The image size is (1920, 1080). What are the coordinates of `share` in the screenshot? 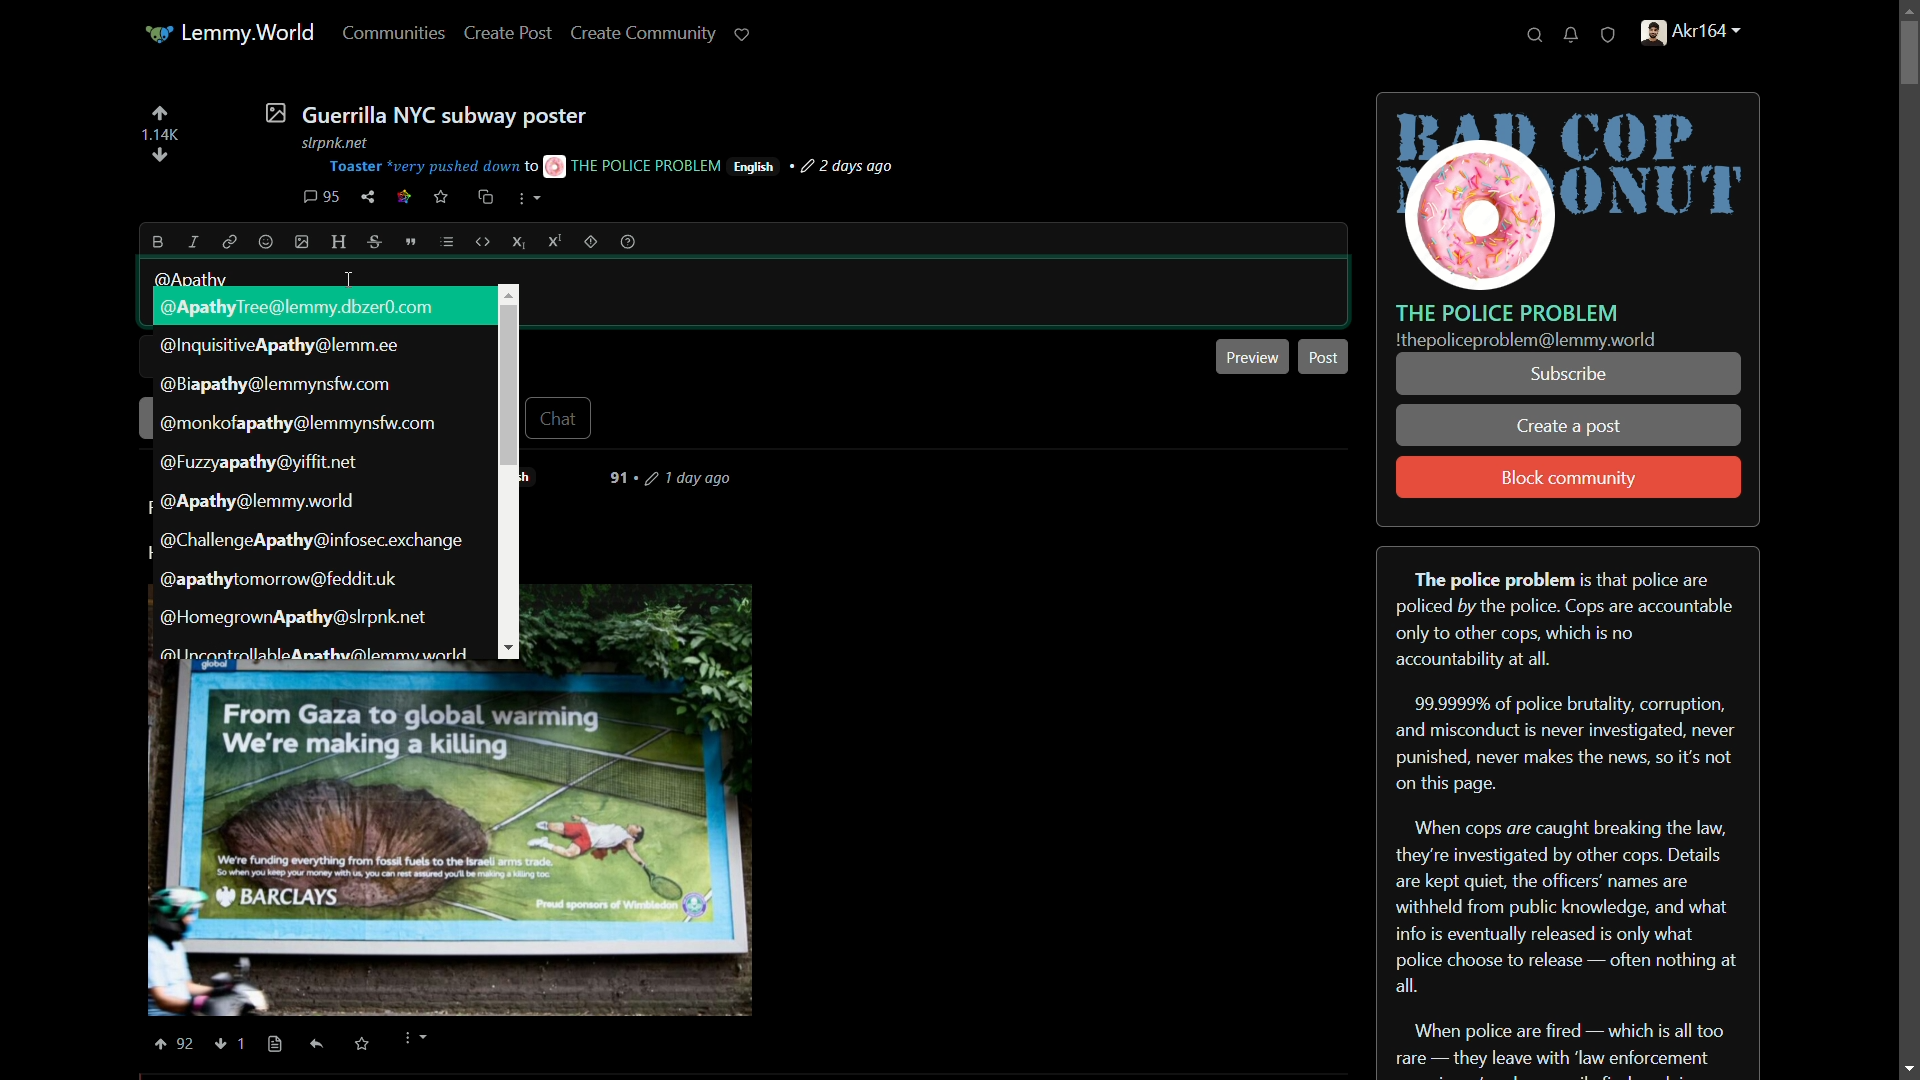 It's located at (368, 197).